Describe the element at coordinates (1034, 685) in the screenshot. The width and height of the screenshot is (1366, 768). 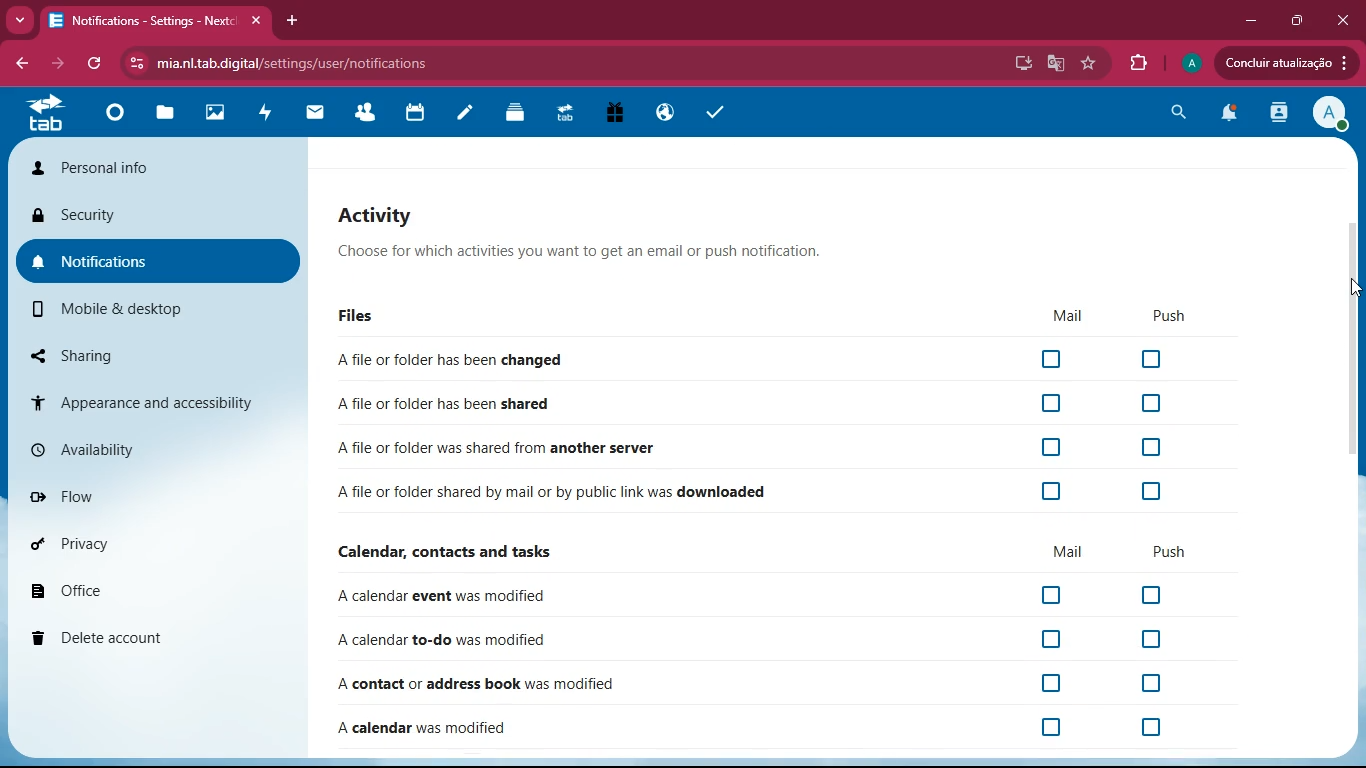
I see `off` at that location.